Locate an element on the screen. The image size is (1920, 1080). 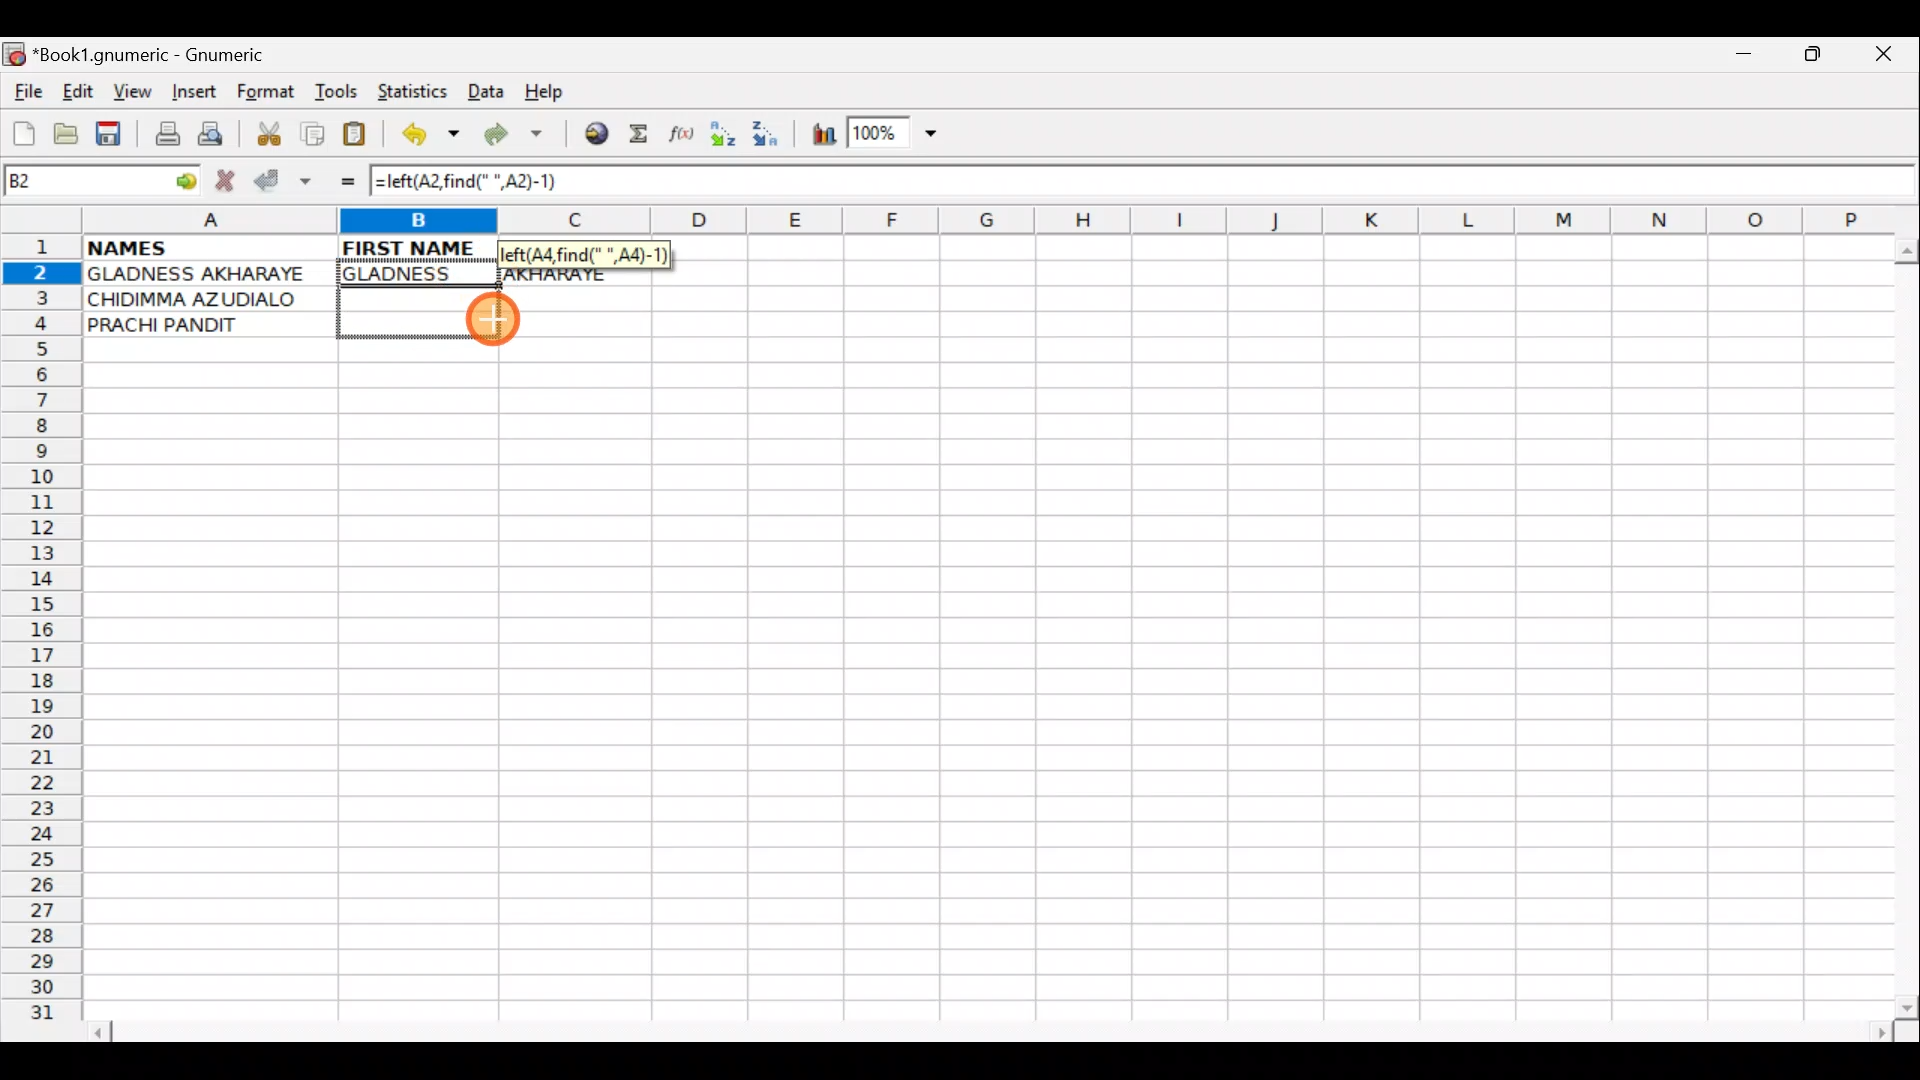
FIRST NAME is located at coordinates (412, 246).